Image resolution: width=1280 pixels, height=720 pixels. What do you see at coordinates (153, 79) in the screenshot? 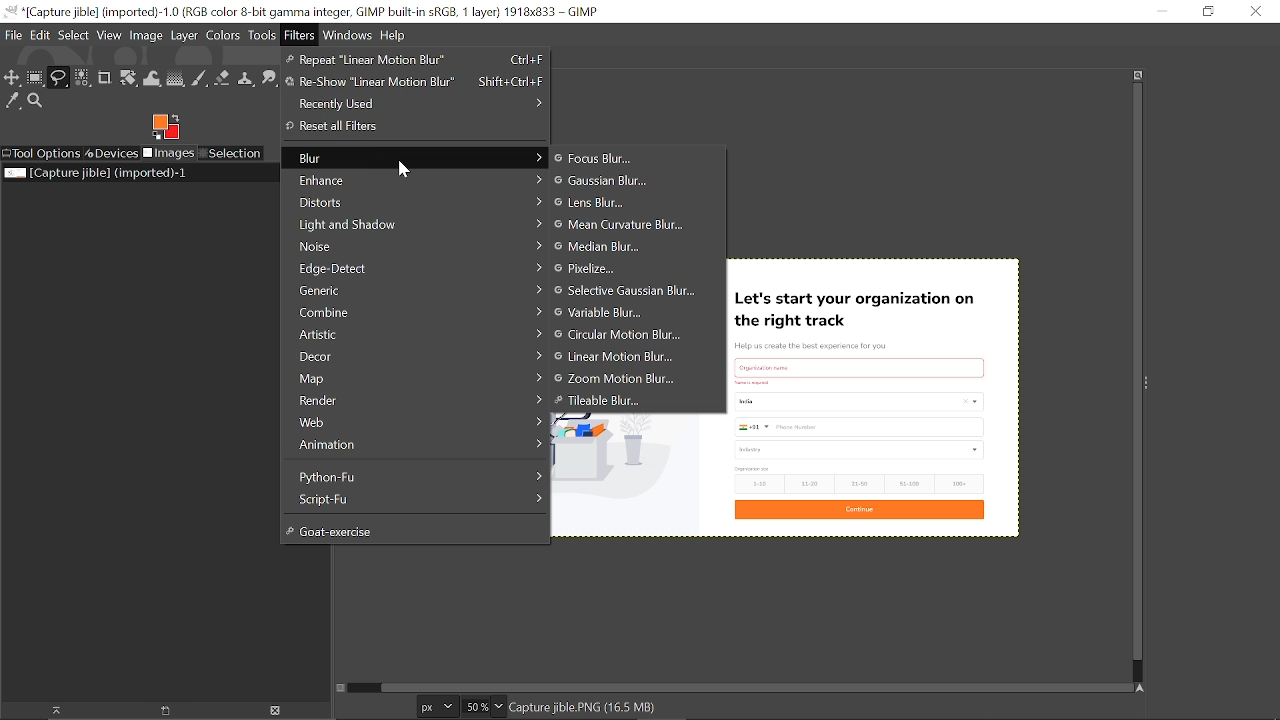
I see `Wrap text tool` at bounding box center [153, 79].